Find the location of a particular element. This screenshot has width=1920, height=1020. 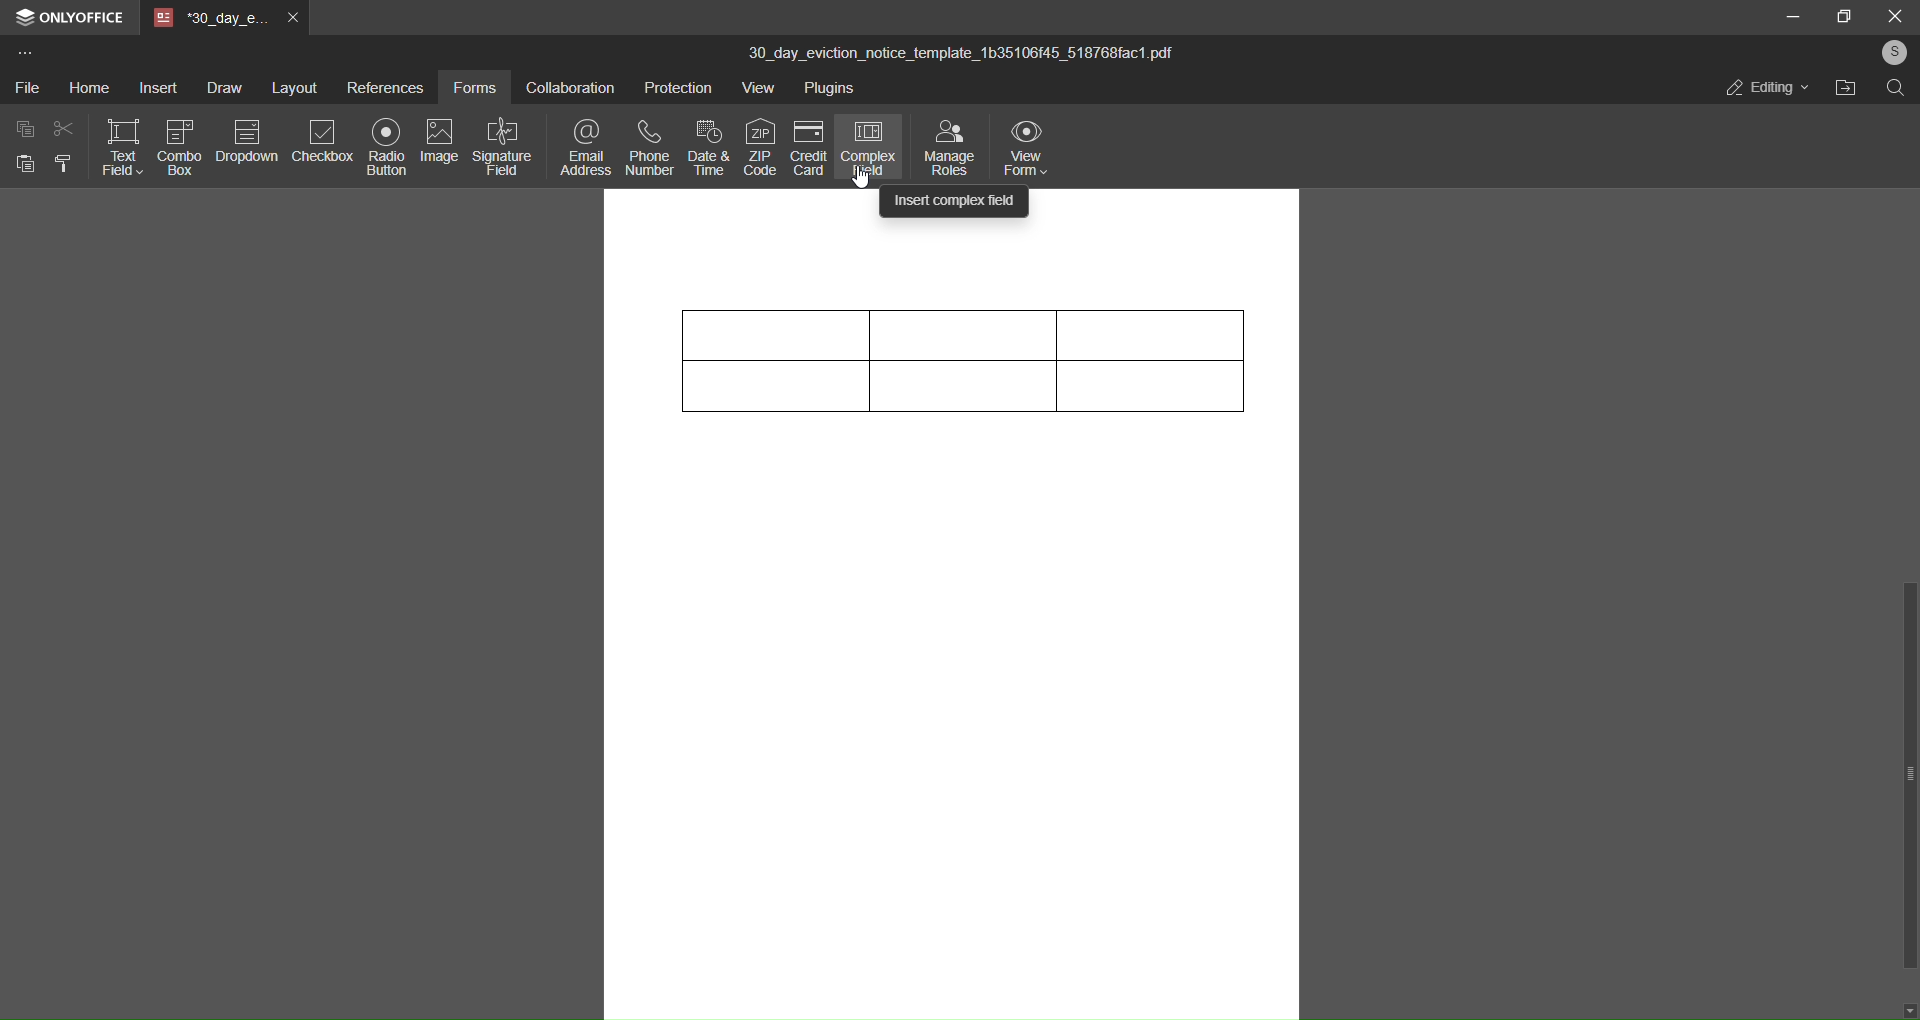

down is located at coordinates (1909, 1008).